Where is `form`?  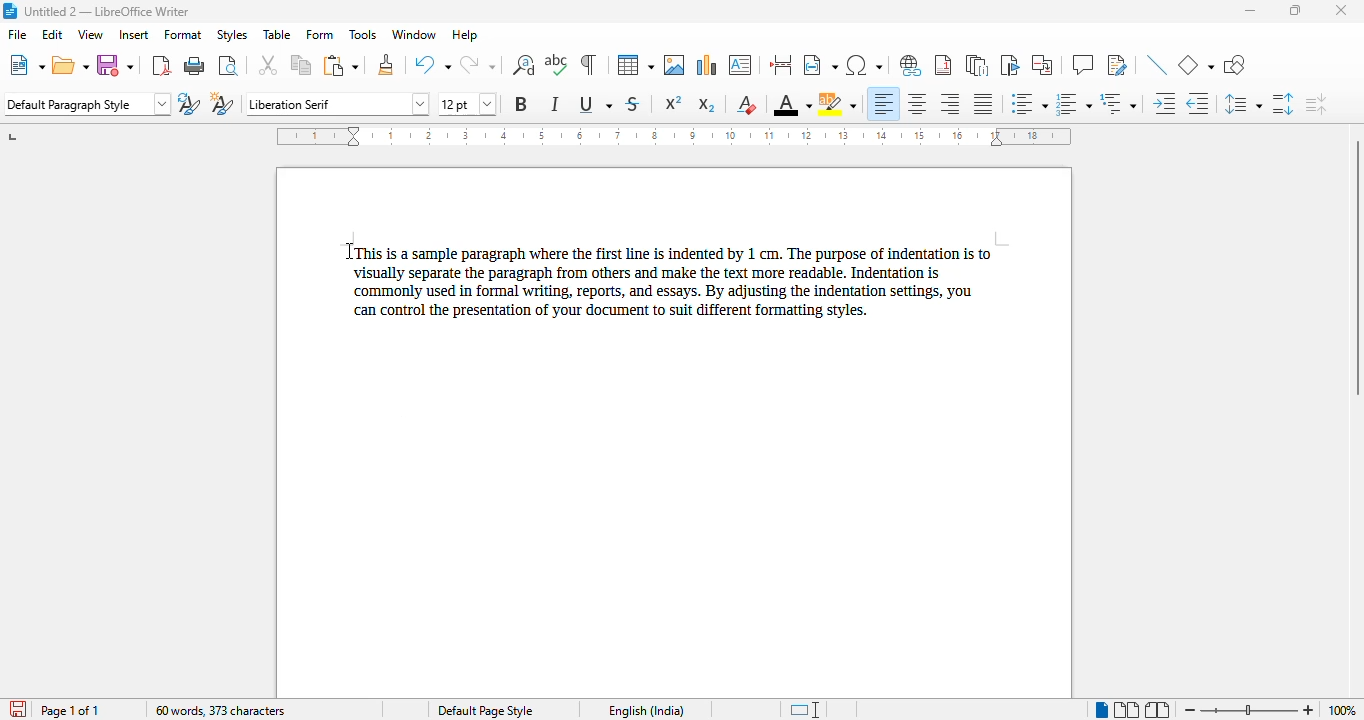 form is located at coordinates (320, 35).